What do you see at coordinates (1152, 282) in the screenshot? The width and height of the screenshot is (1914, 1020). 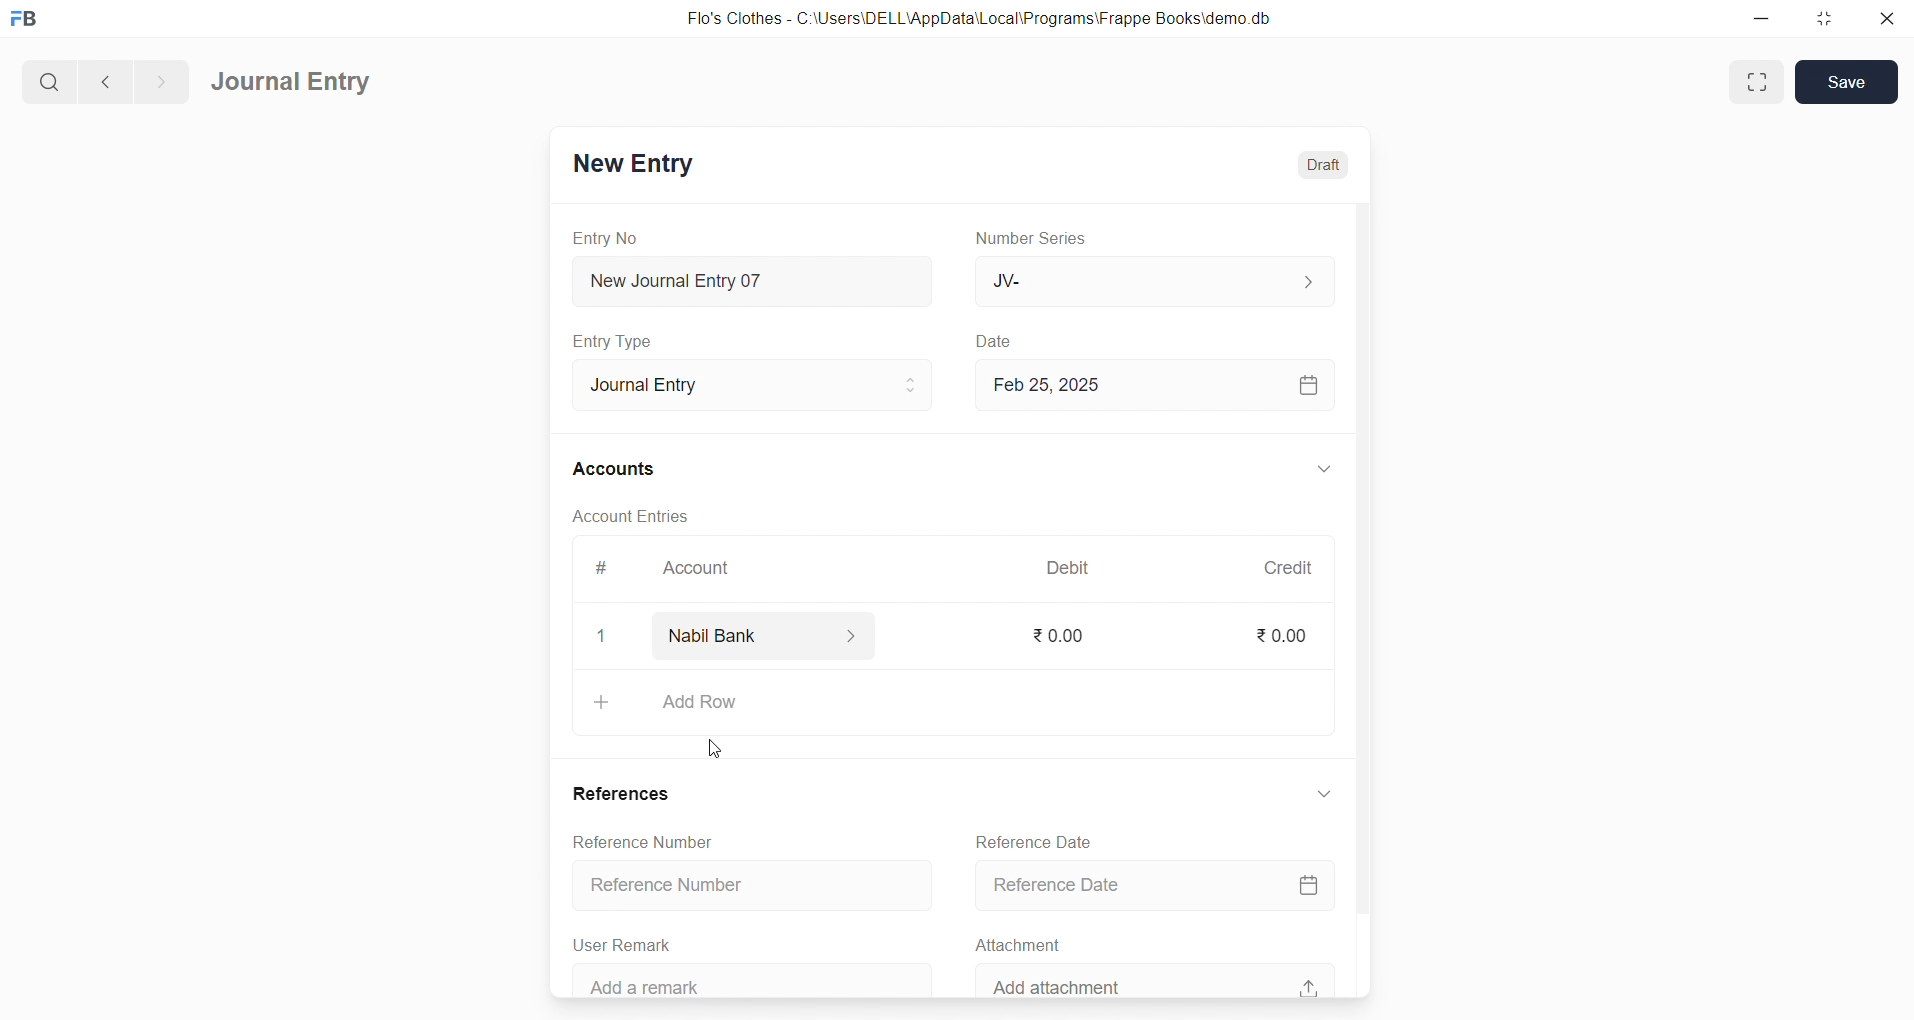 I see `JV-` at bounding box center [1152, 282].